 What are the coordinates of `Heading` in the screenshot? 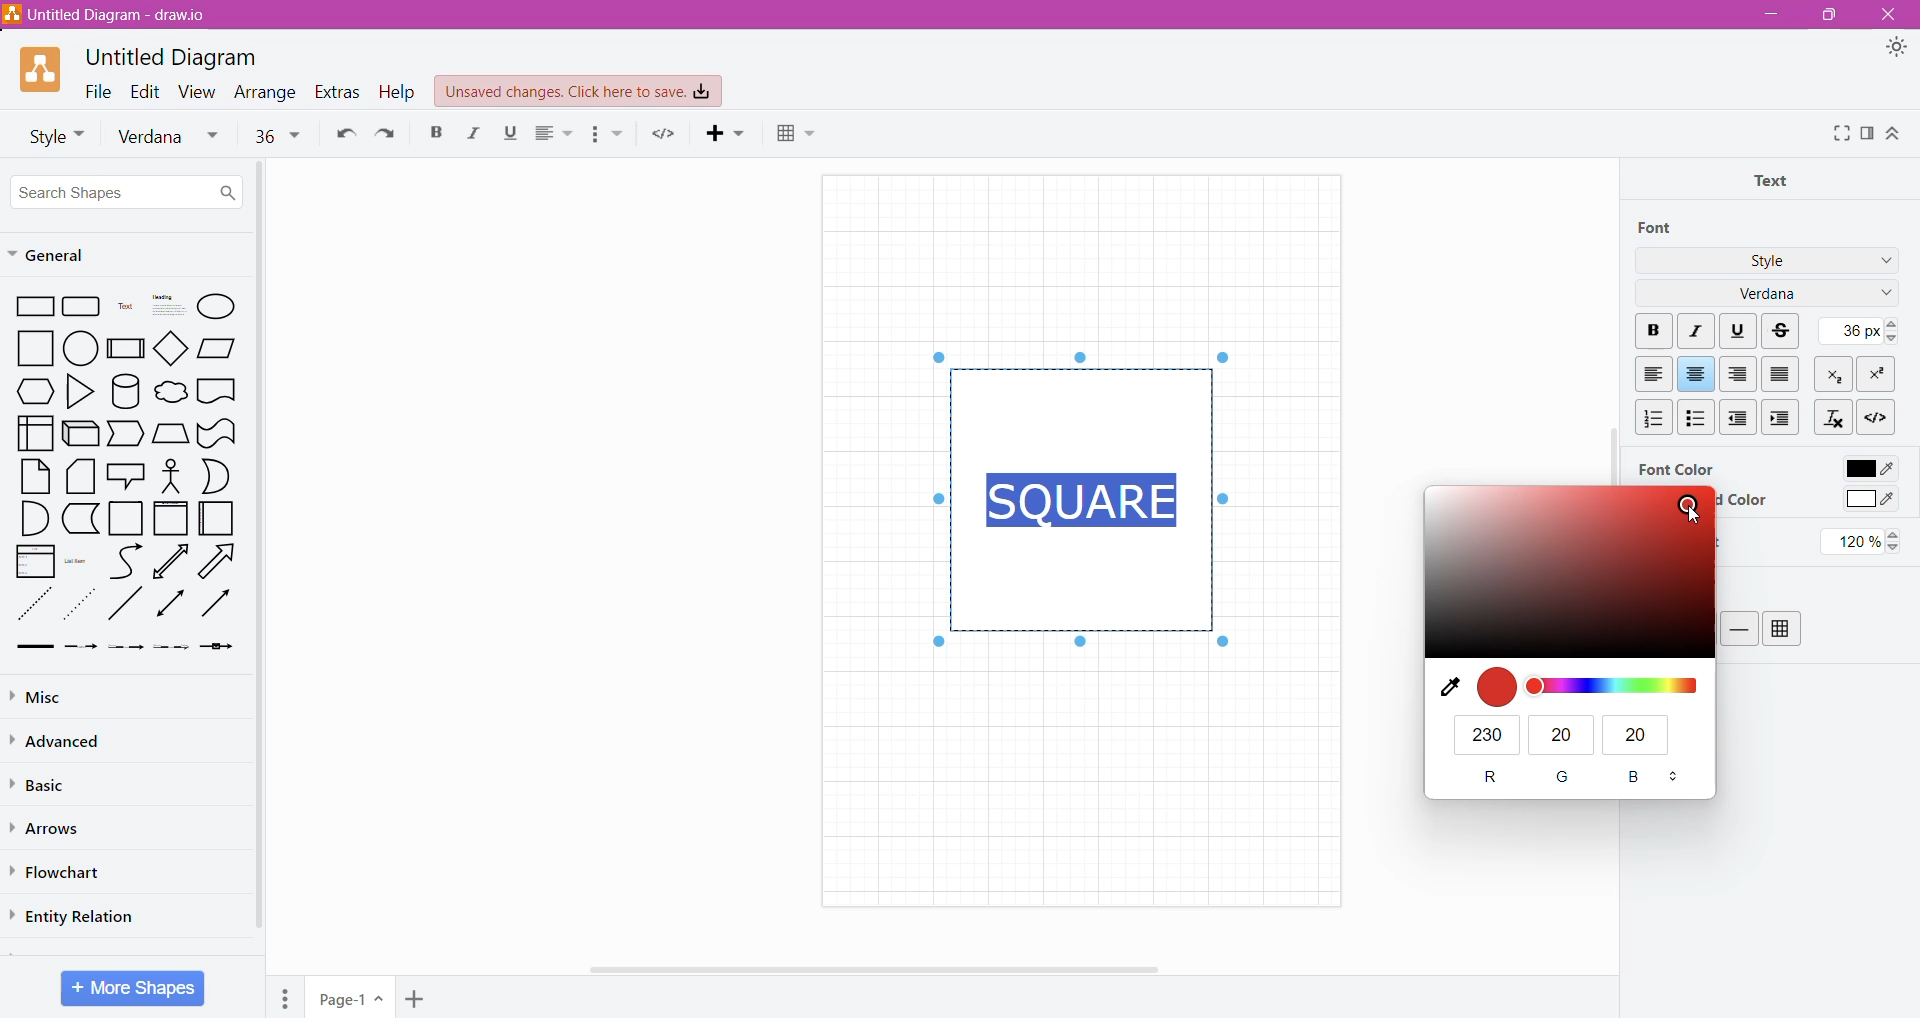 It's located at (167, 305).